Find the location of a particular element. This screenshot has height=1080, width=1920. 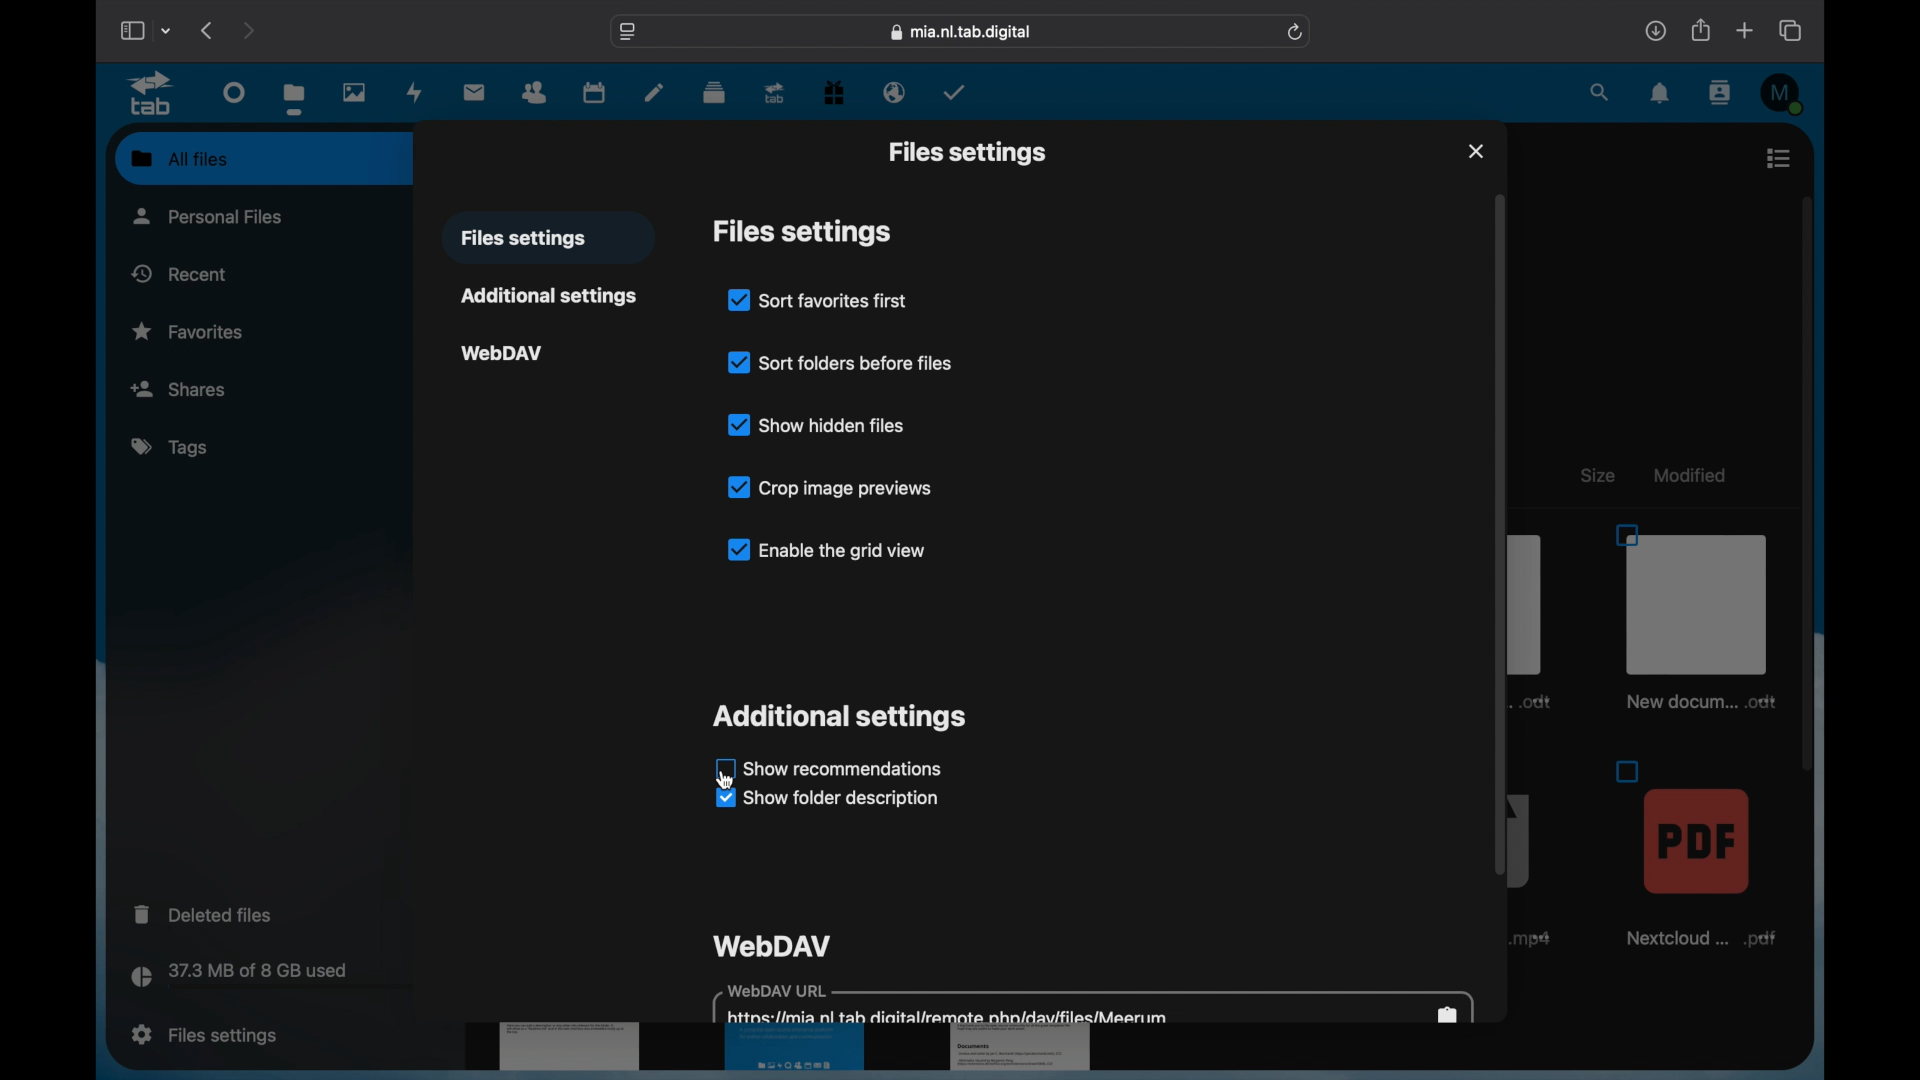

new tab is located at coordinates (1745, 30).